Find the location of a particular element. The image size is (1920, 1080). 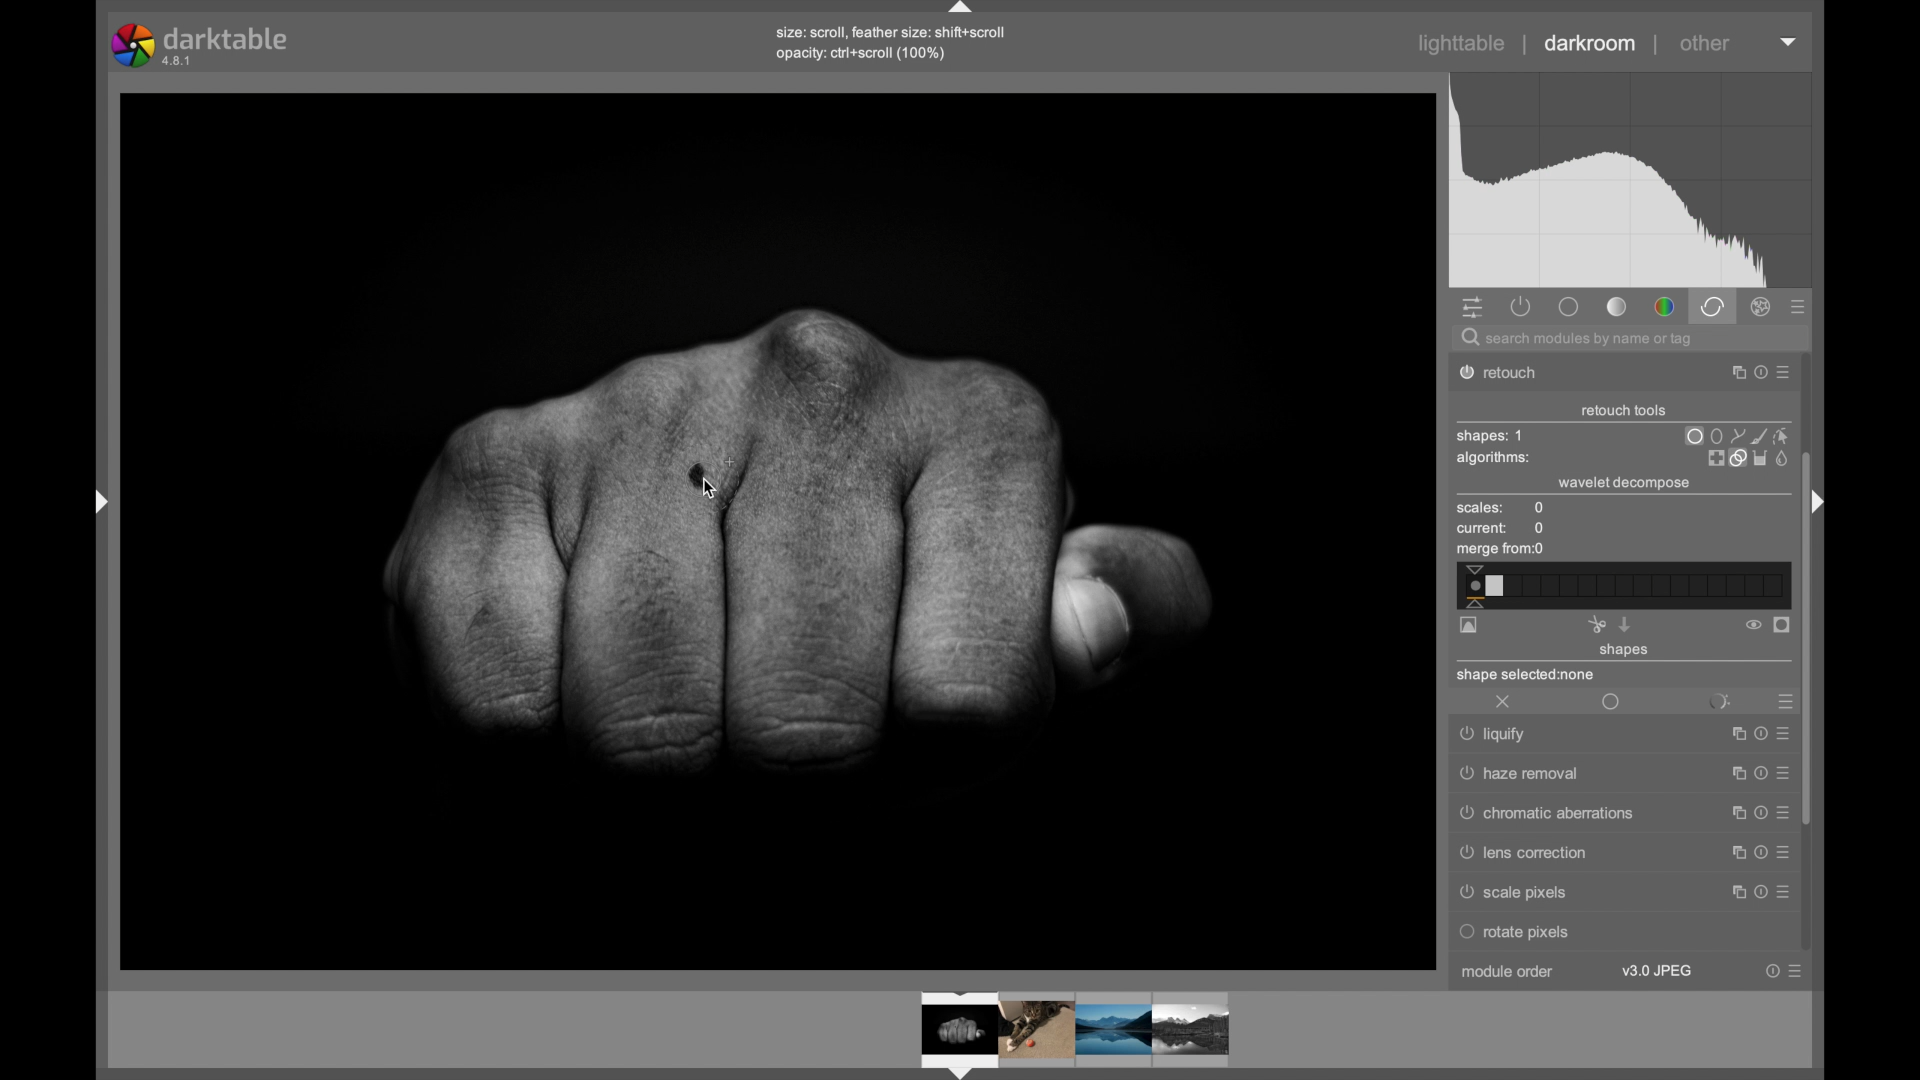

maximize is located at coordinates (1733, 891).